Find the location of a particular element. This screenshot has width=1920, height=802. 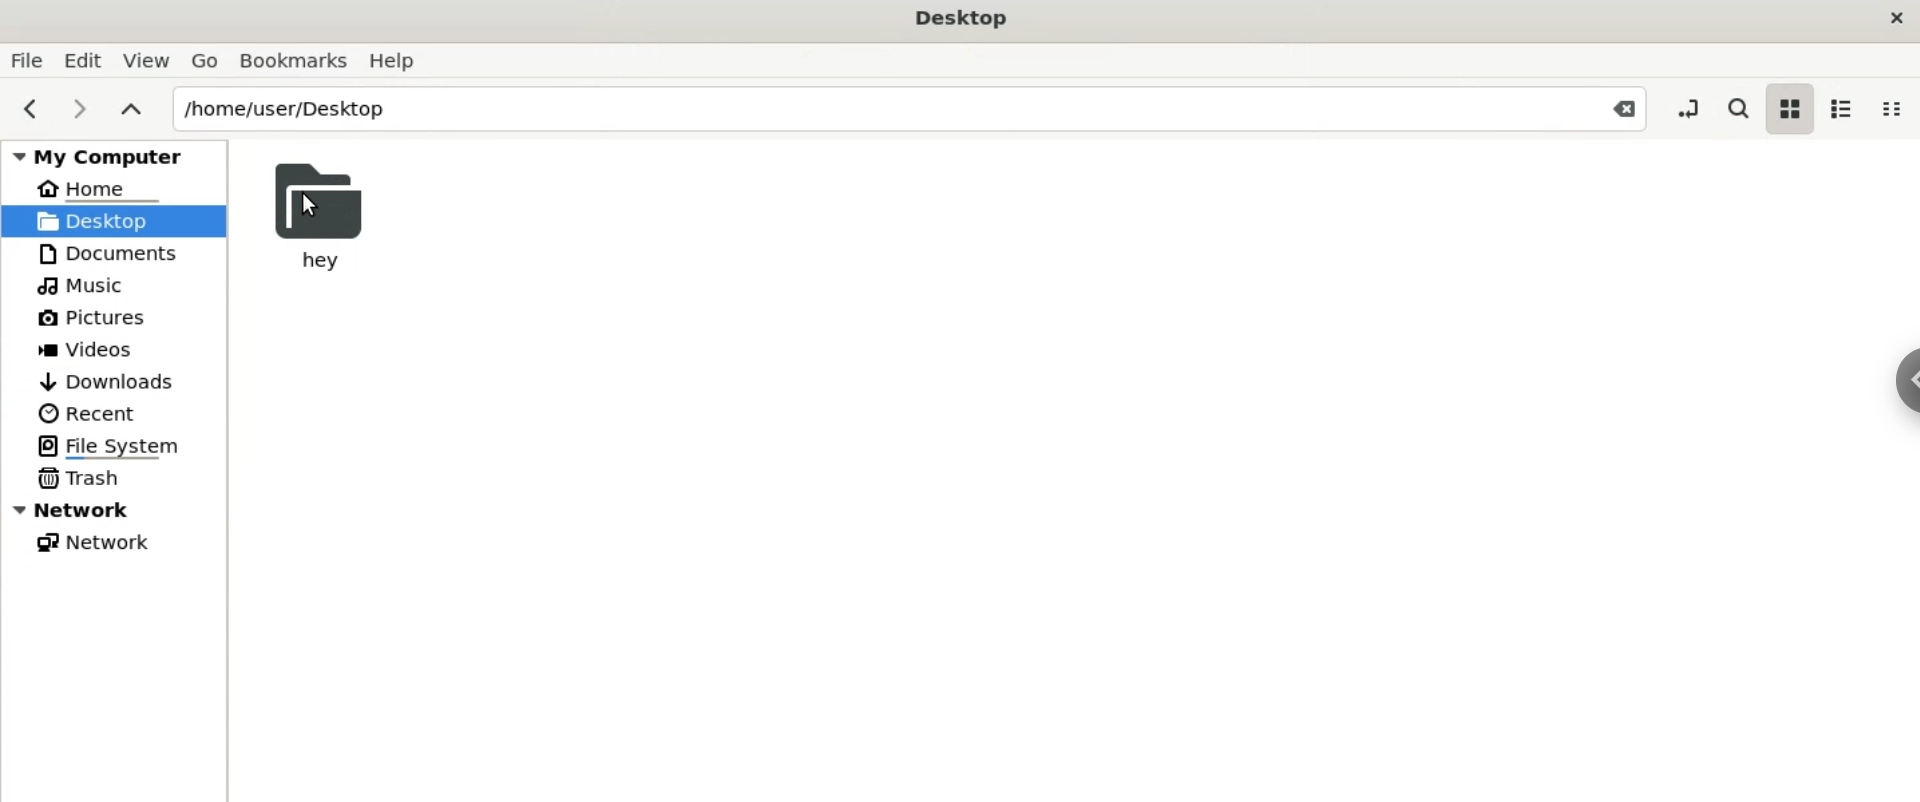

desktop is located at coordinates (963, 20).